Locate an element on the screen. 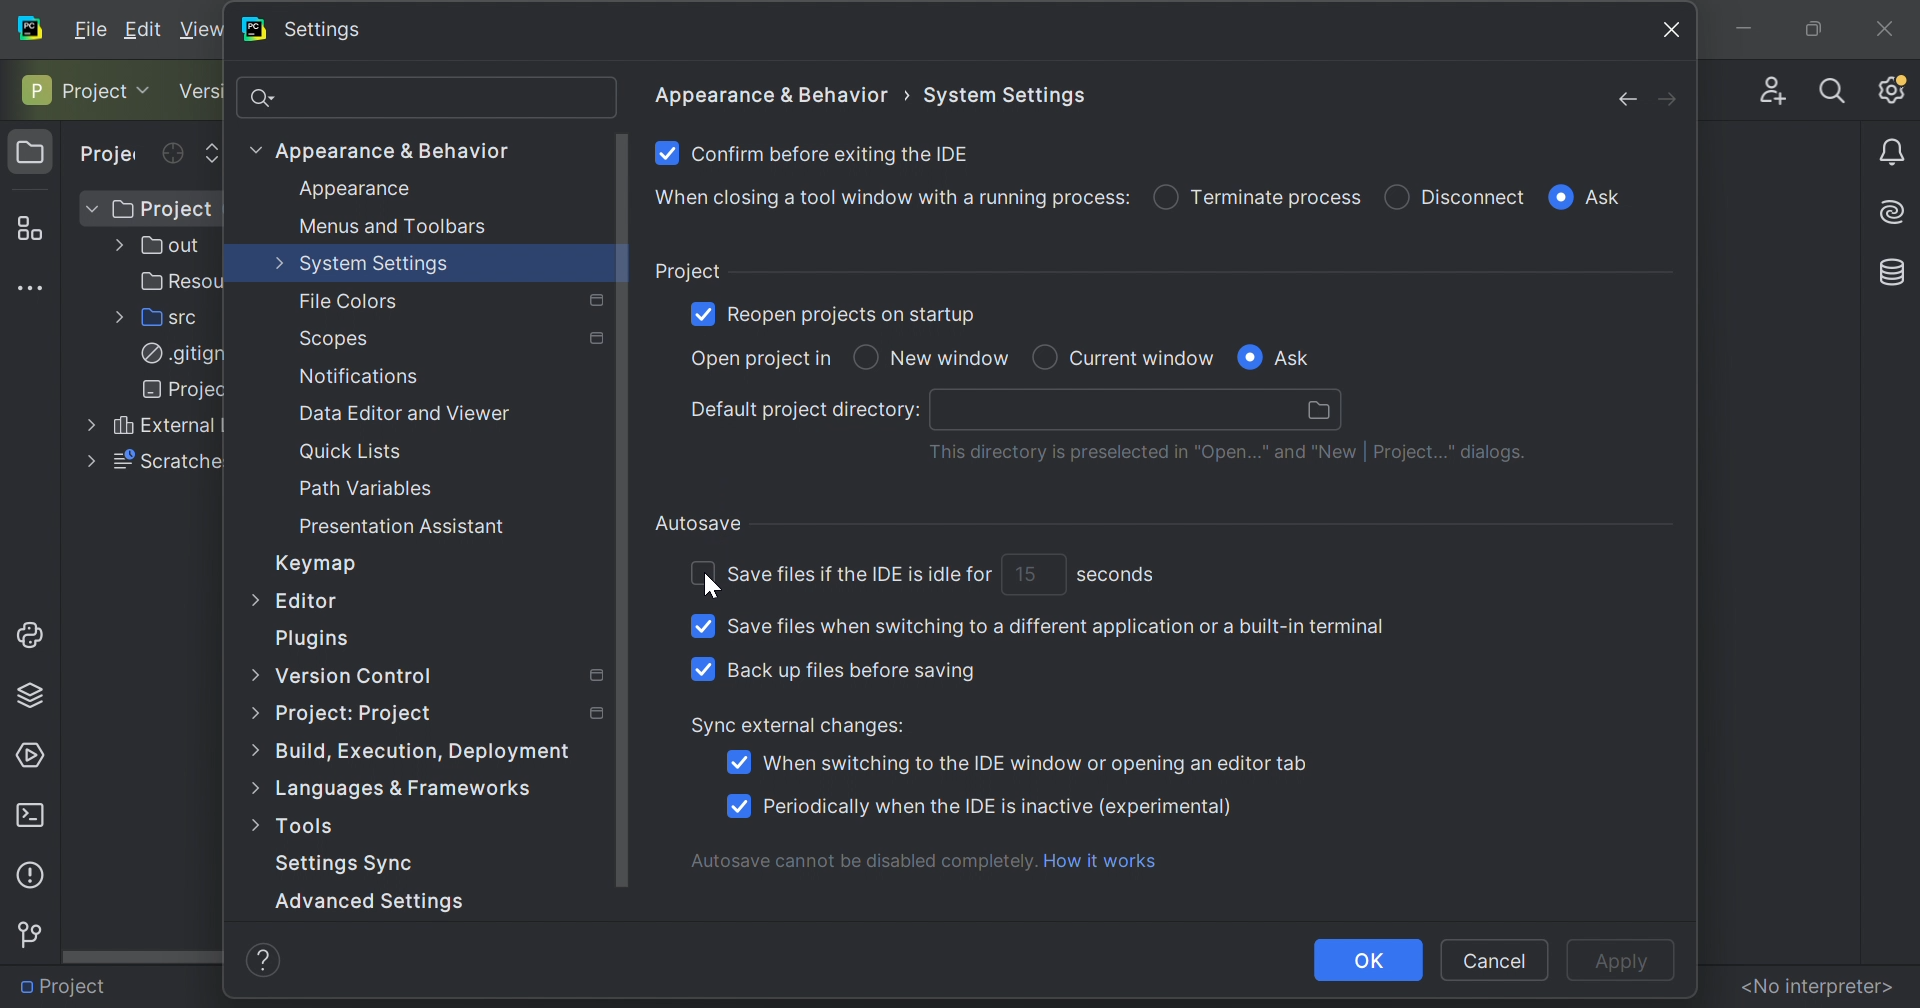 Image resolution: width=1920 pixels, height=1008 pixels. Advanced Settings is located at coordinates (384, 899).